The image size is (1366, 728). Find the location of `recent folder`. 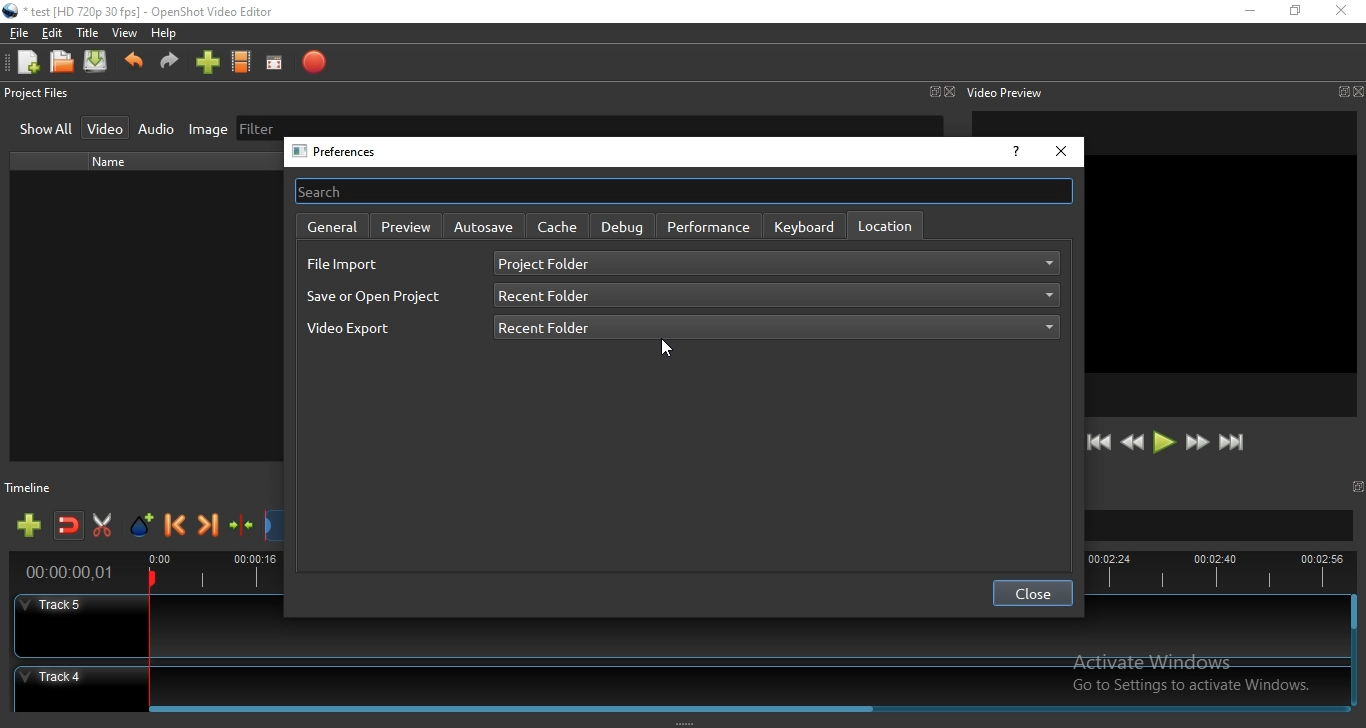

recent folder is located at coordinates (774, 328).